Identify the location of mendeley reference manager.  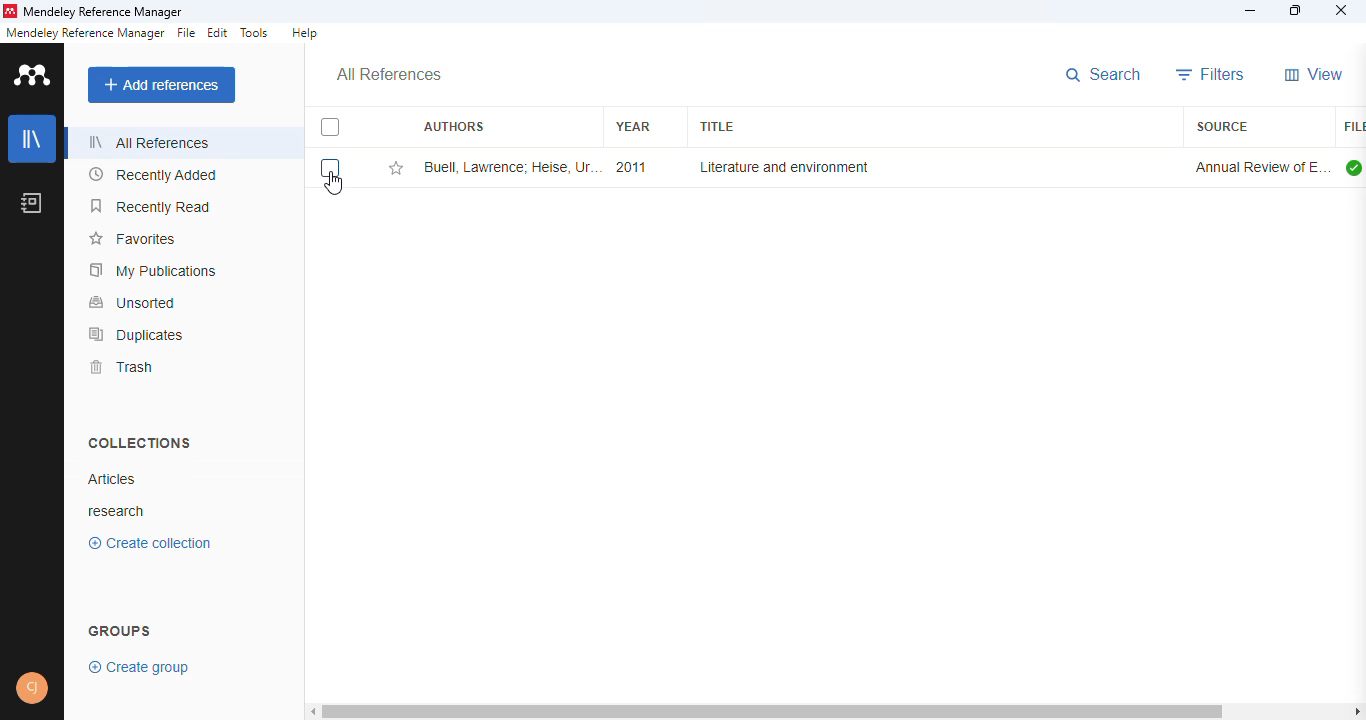
(85, 33).